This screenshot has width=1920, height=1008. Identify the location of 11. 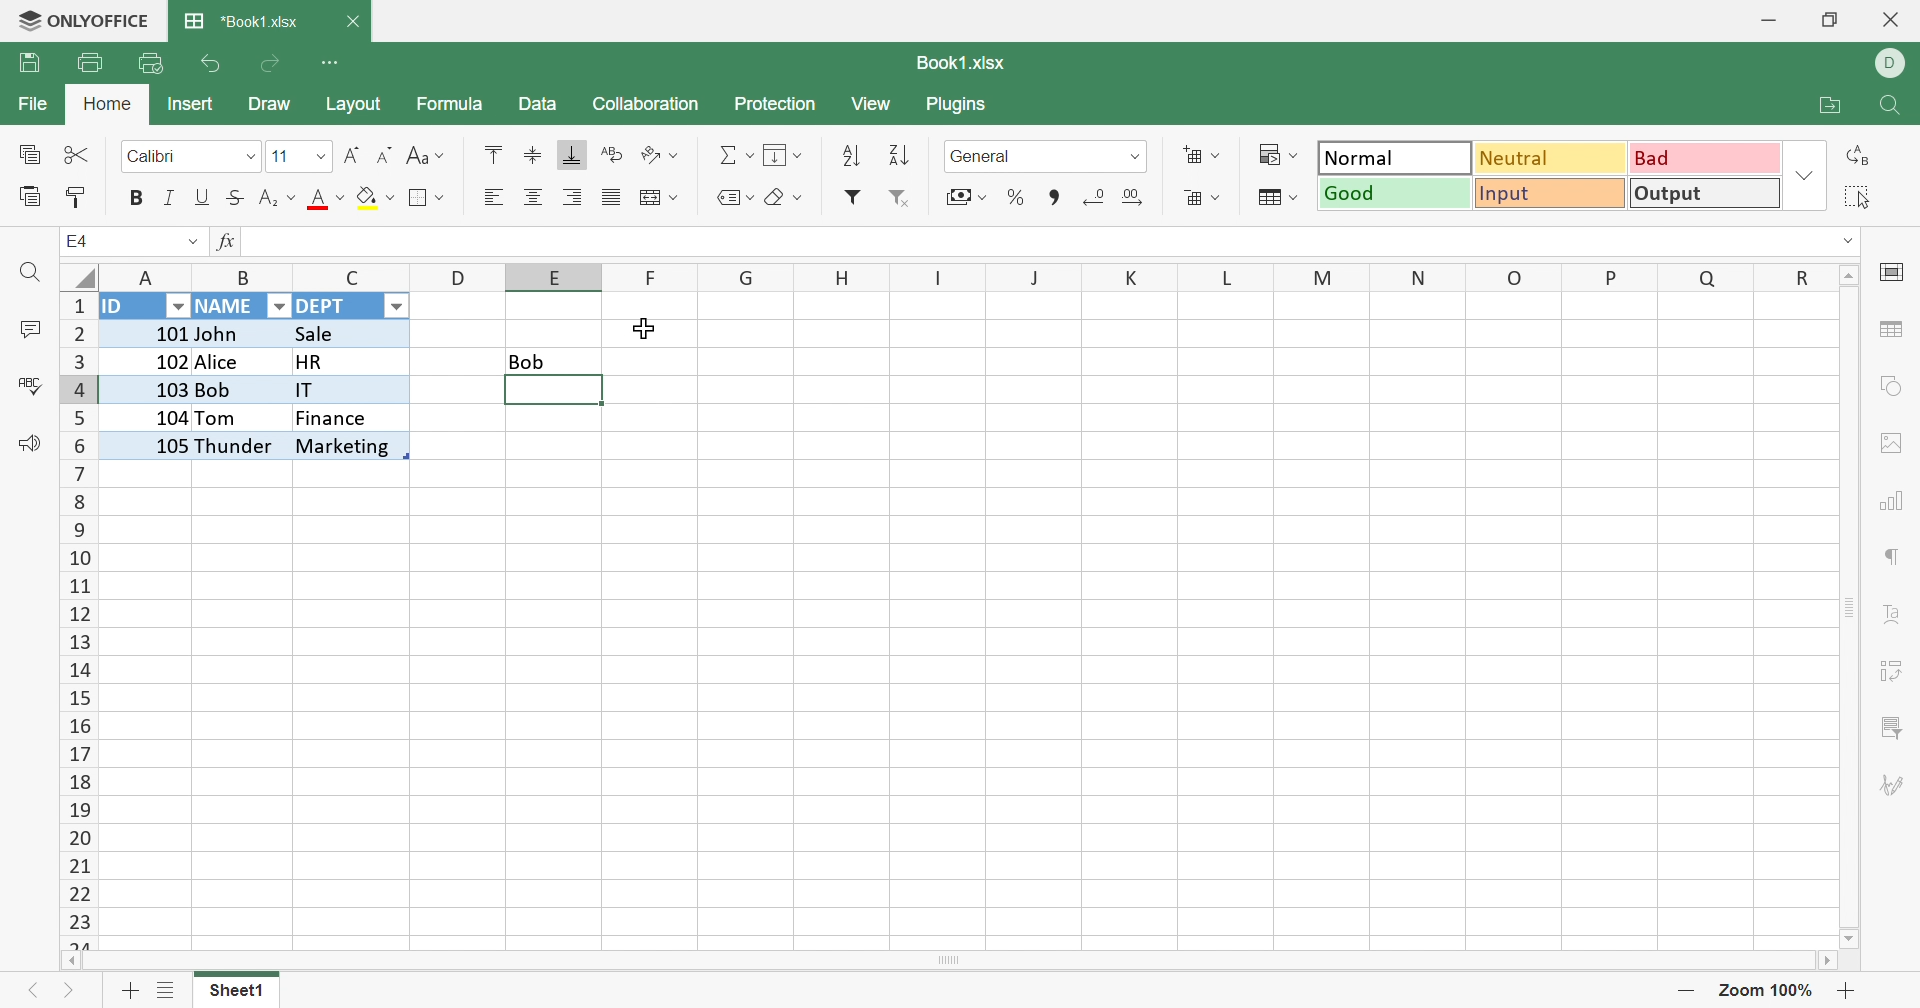
(279, 156).